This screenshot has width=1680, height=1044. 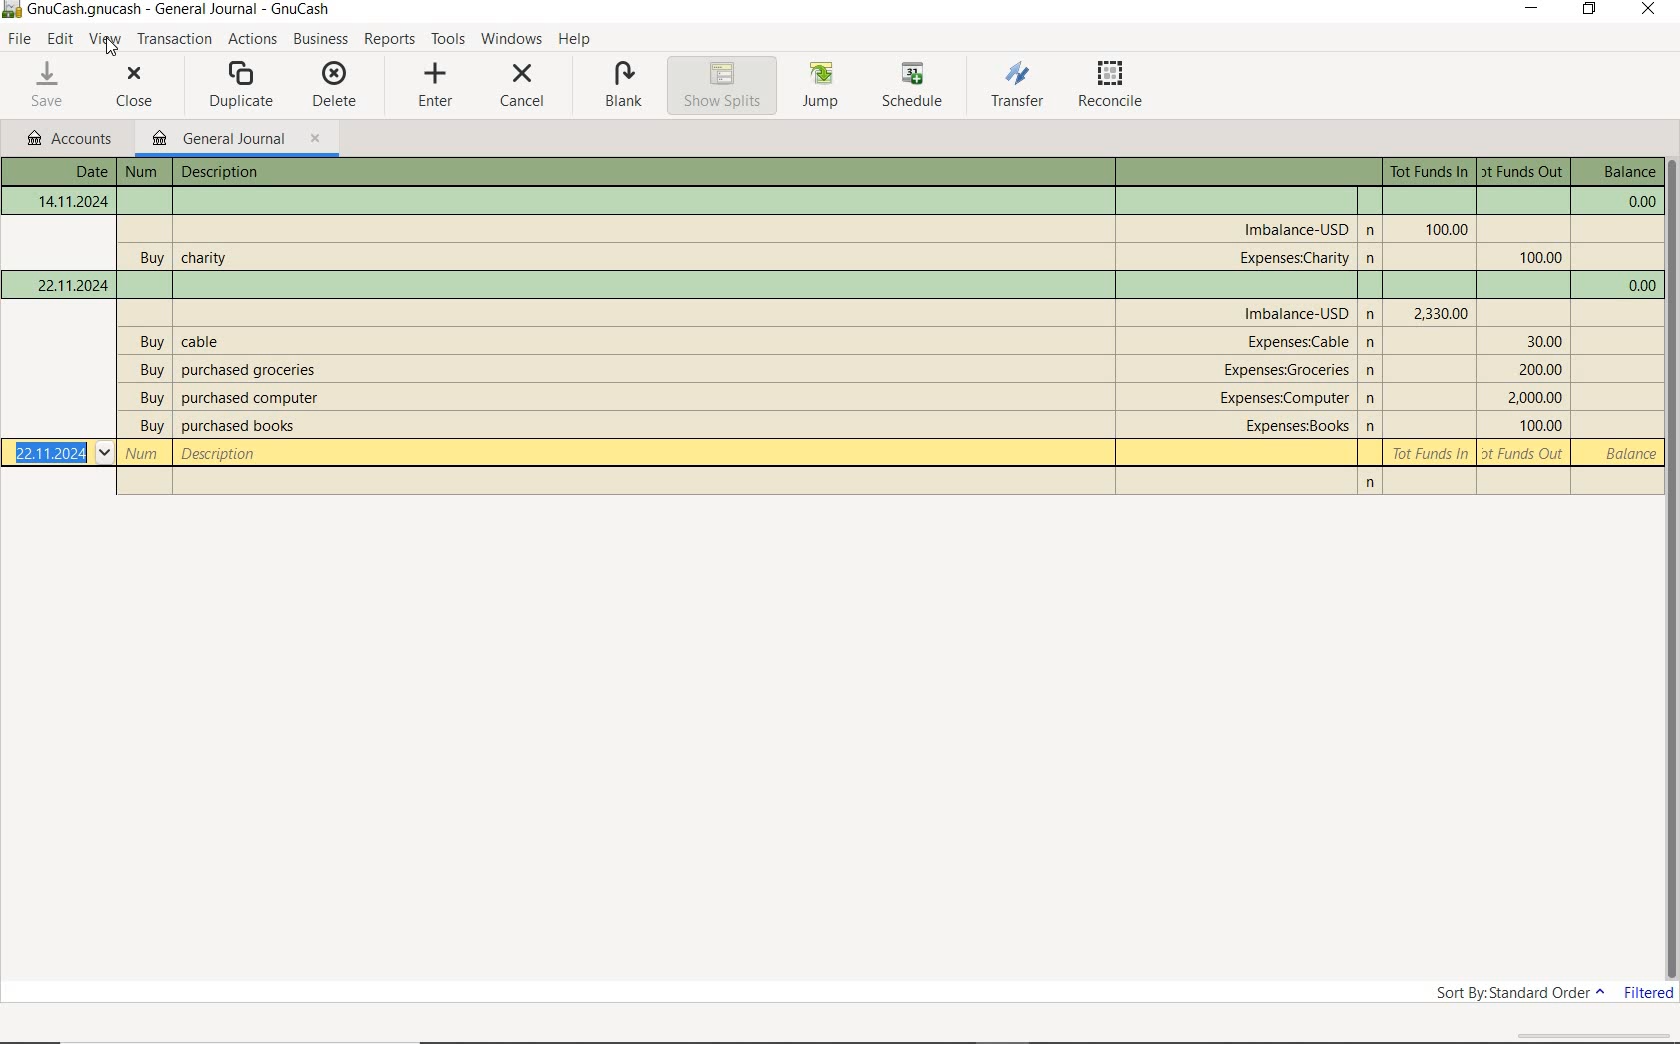 What do you see at coordinates (202, 341) in the screenshot?
I see `description` at bounding box center [202, 341].